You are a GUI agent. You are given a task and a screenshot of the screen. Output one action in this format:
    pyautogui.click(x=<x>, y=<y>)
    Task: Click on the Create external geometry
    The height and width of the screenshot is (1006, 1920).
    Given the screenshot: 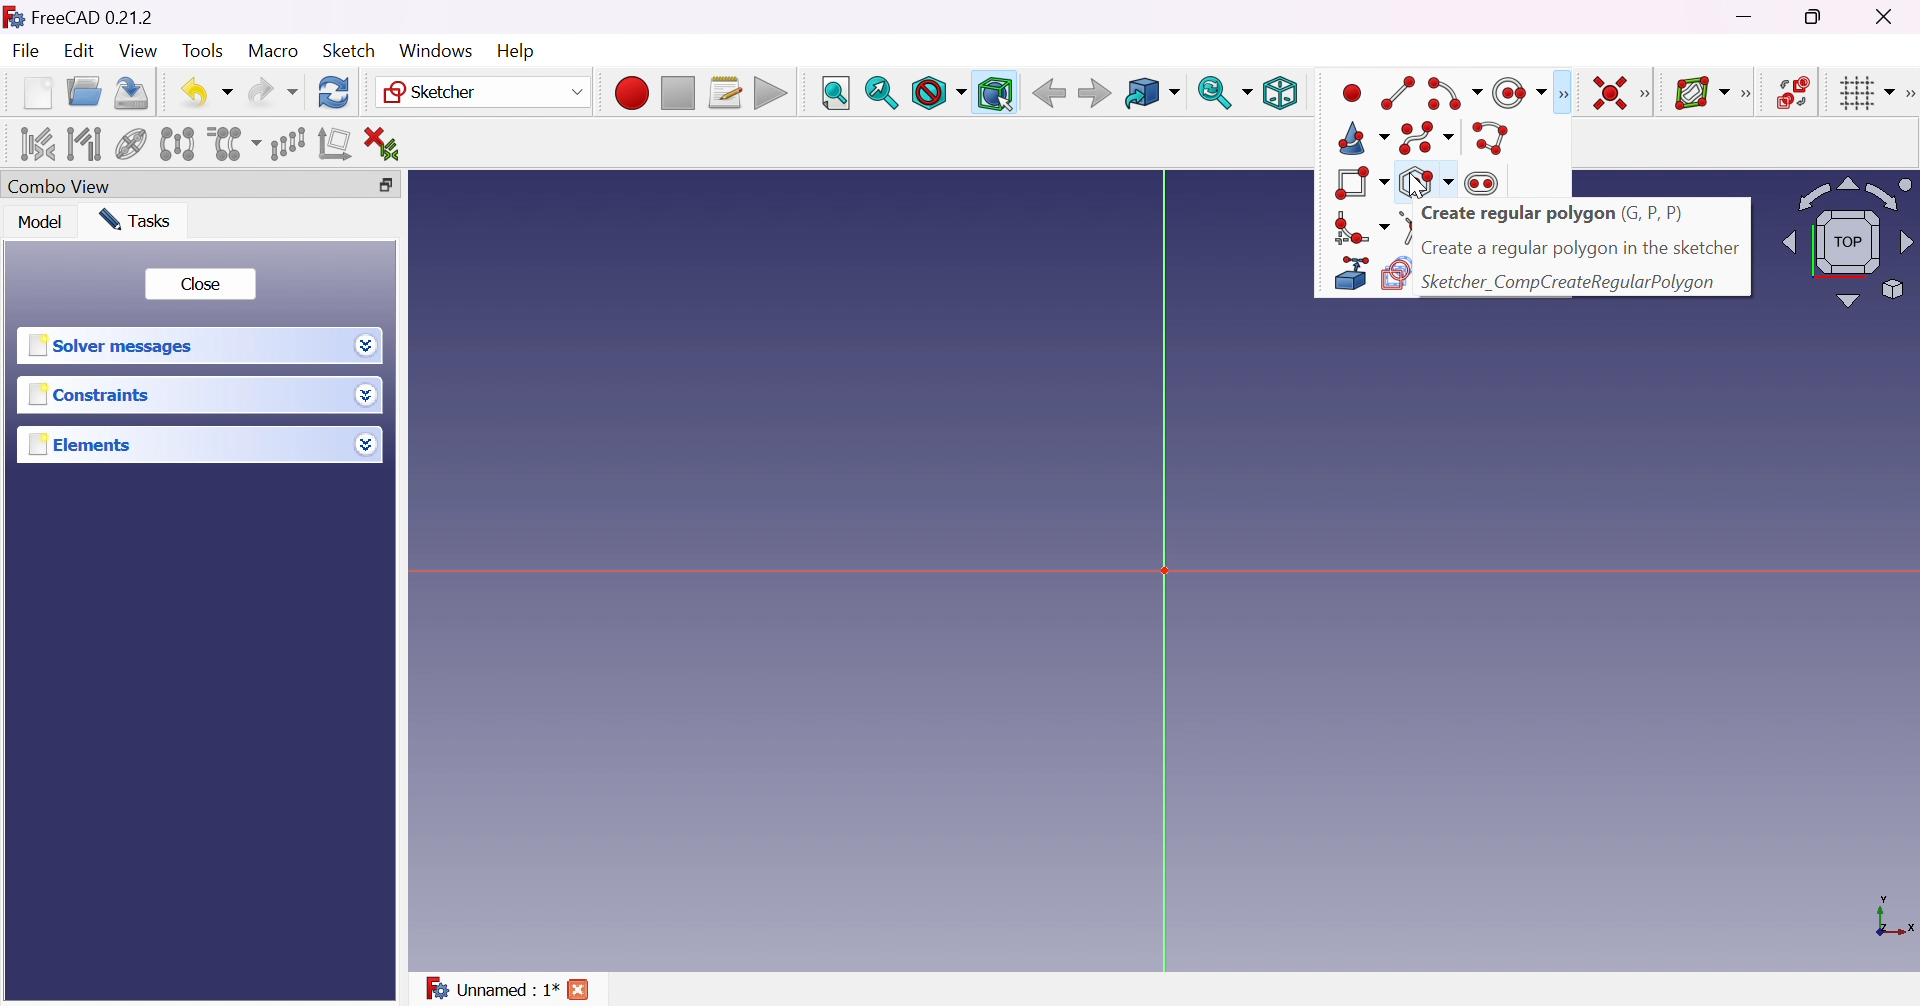 What is the action you would take?
    pyautogui.click(x=1349, y=275)
    